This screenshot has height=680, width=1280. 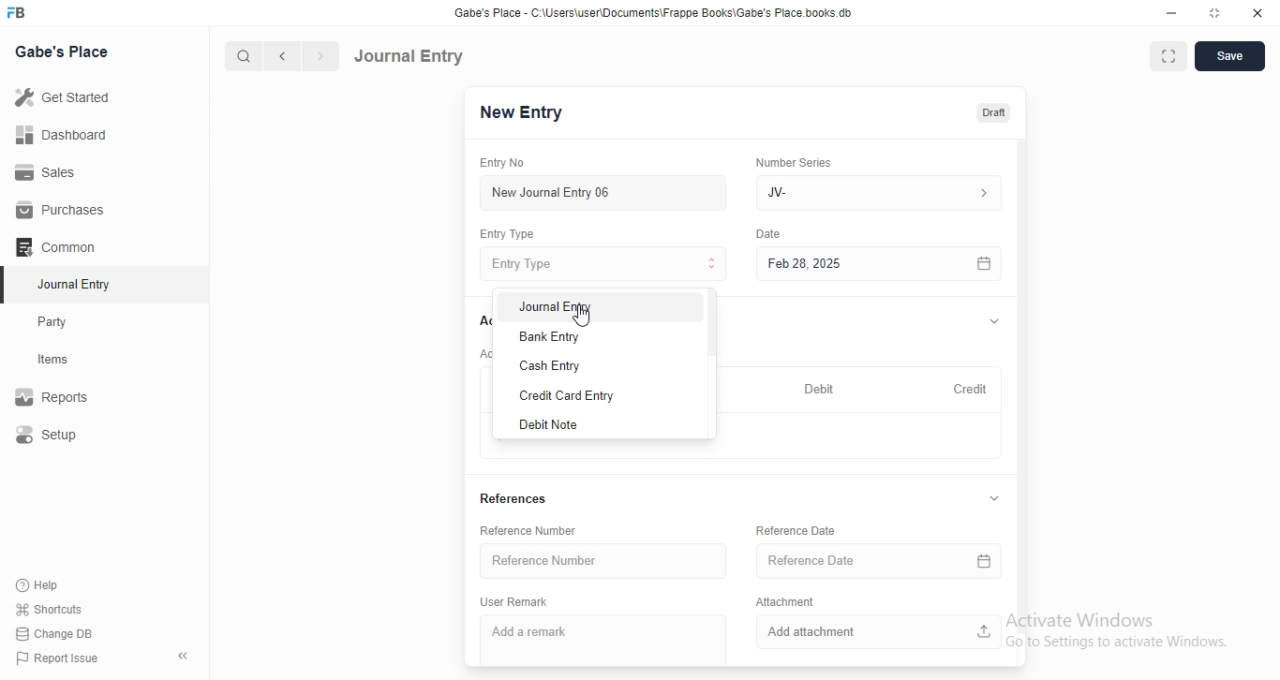 What do you see at coordinates (66, 361) in the screenshot?
I see `items` at bounding box center [66, 361].